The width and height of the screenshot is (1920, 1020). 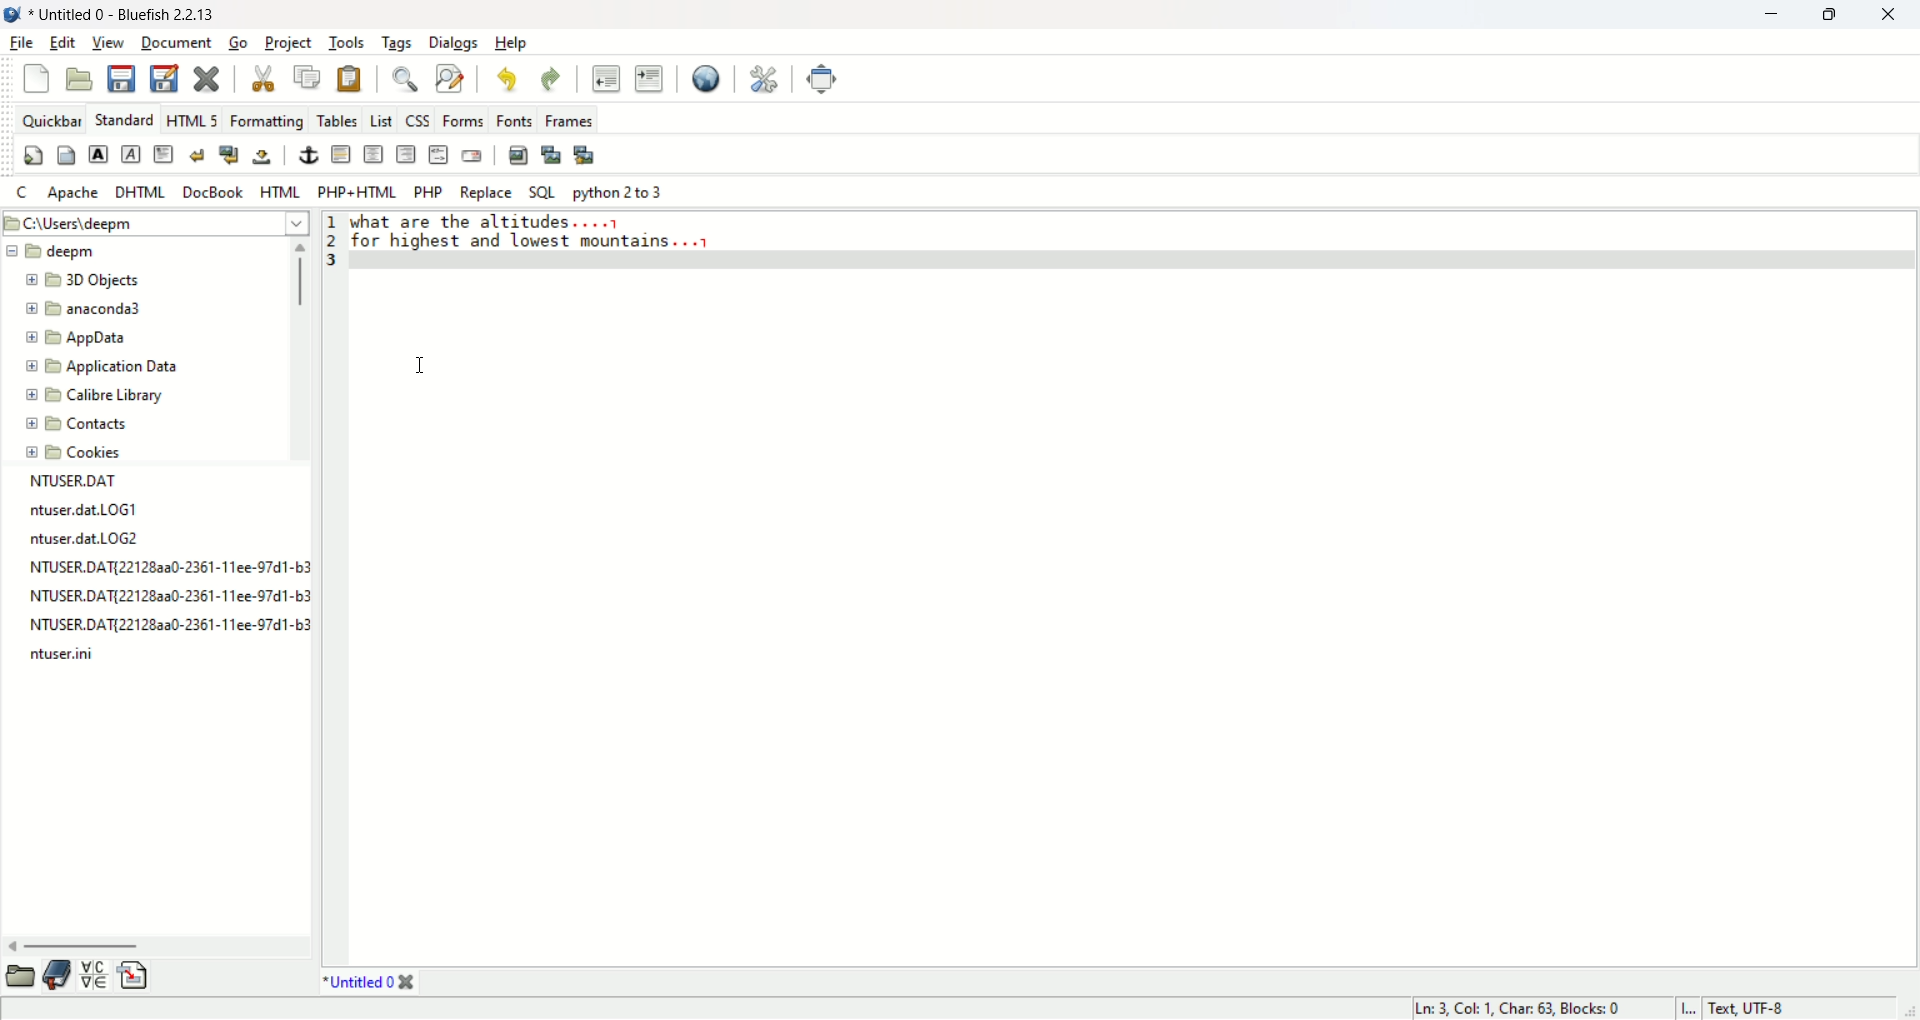 I want to click on python 2 to 3, so click(x=618, y=193).